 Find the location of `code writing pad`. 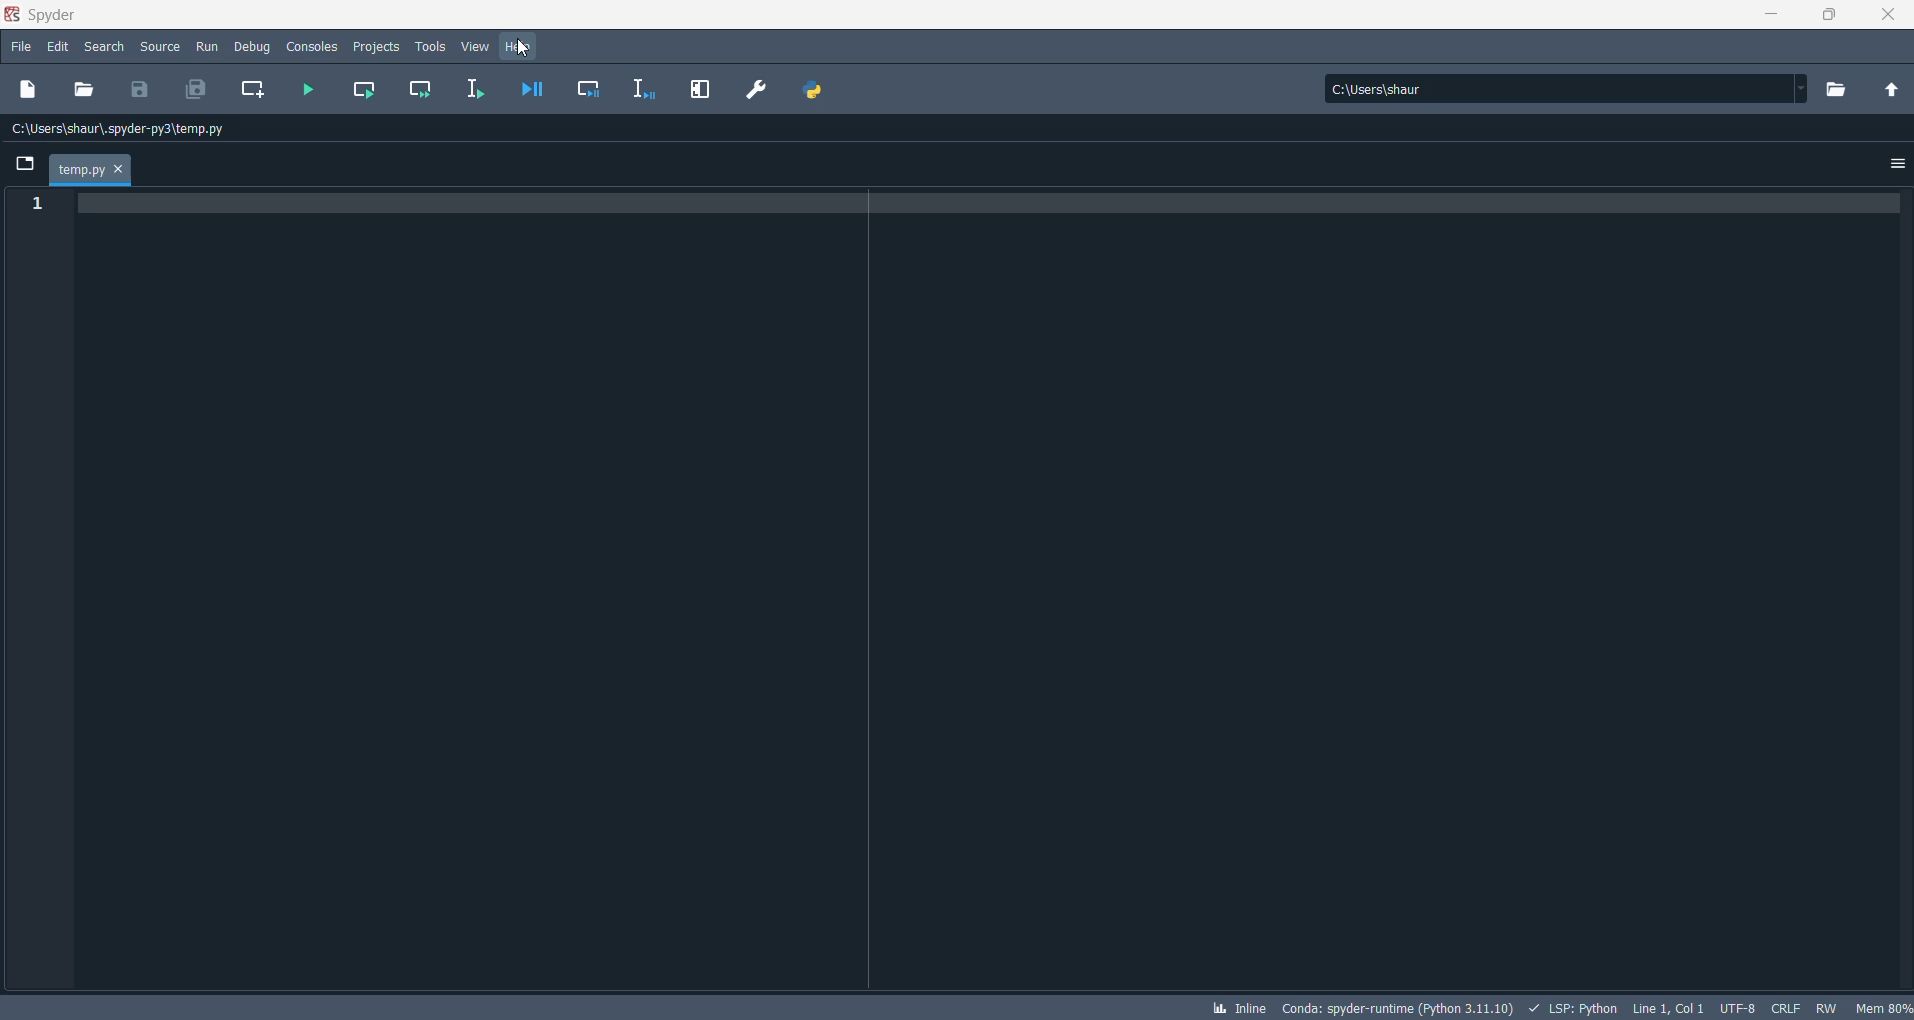

code writing pad is located at coordinates (994, 587).